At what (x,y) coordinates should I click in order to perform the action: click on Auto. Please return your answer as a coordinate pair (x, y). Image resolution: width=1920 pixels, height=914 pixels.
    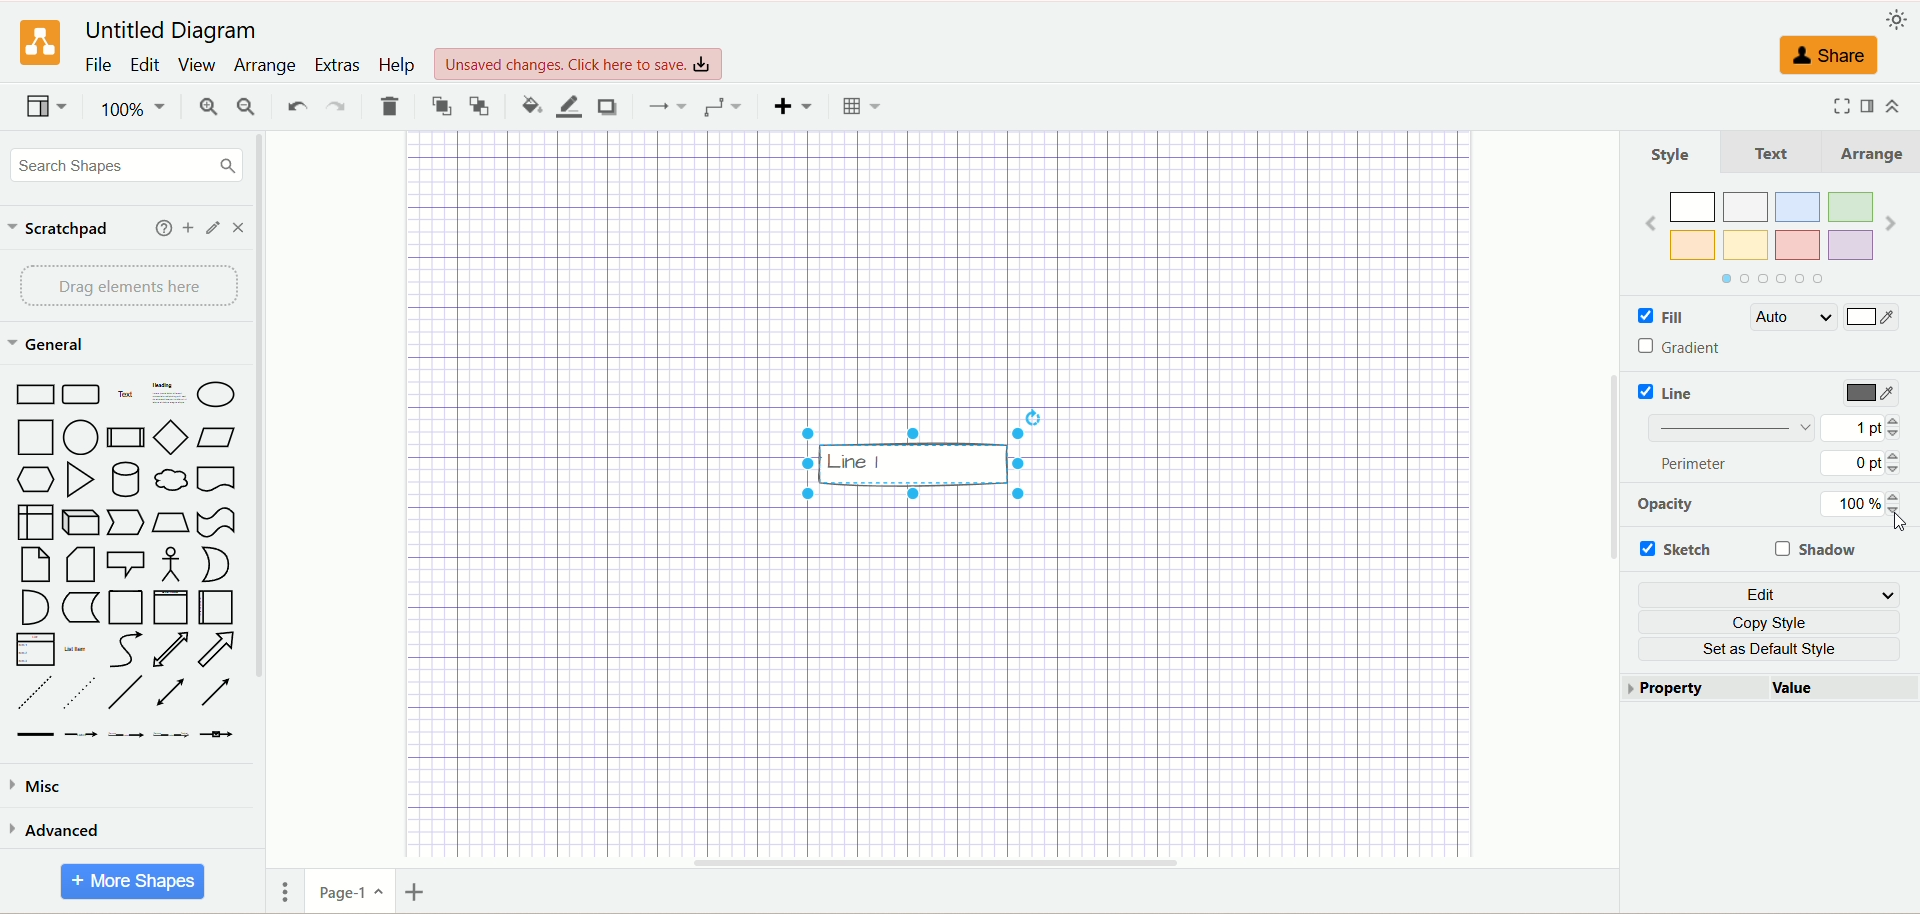
    Looking at the image, I should click on (1792, 319).